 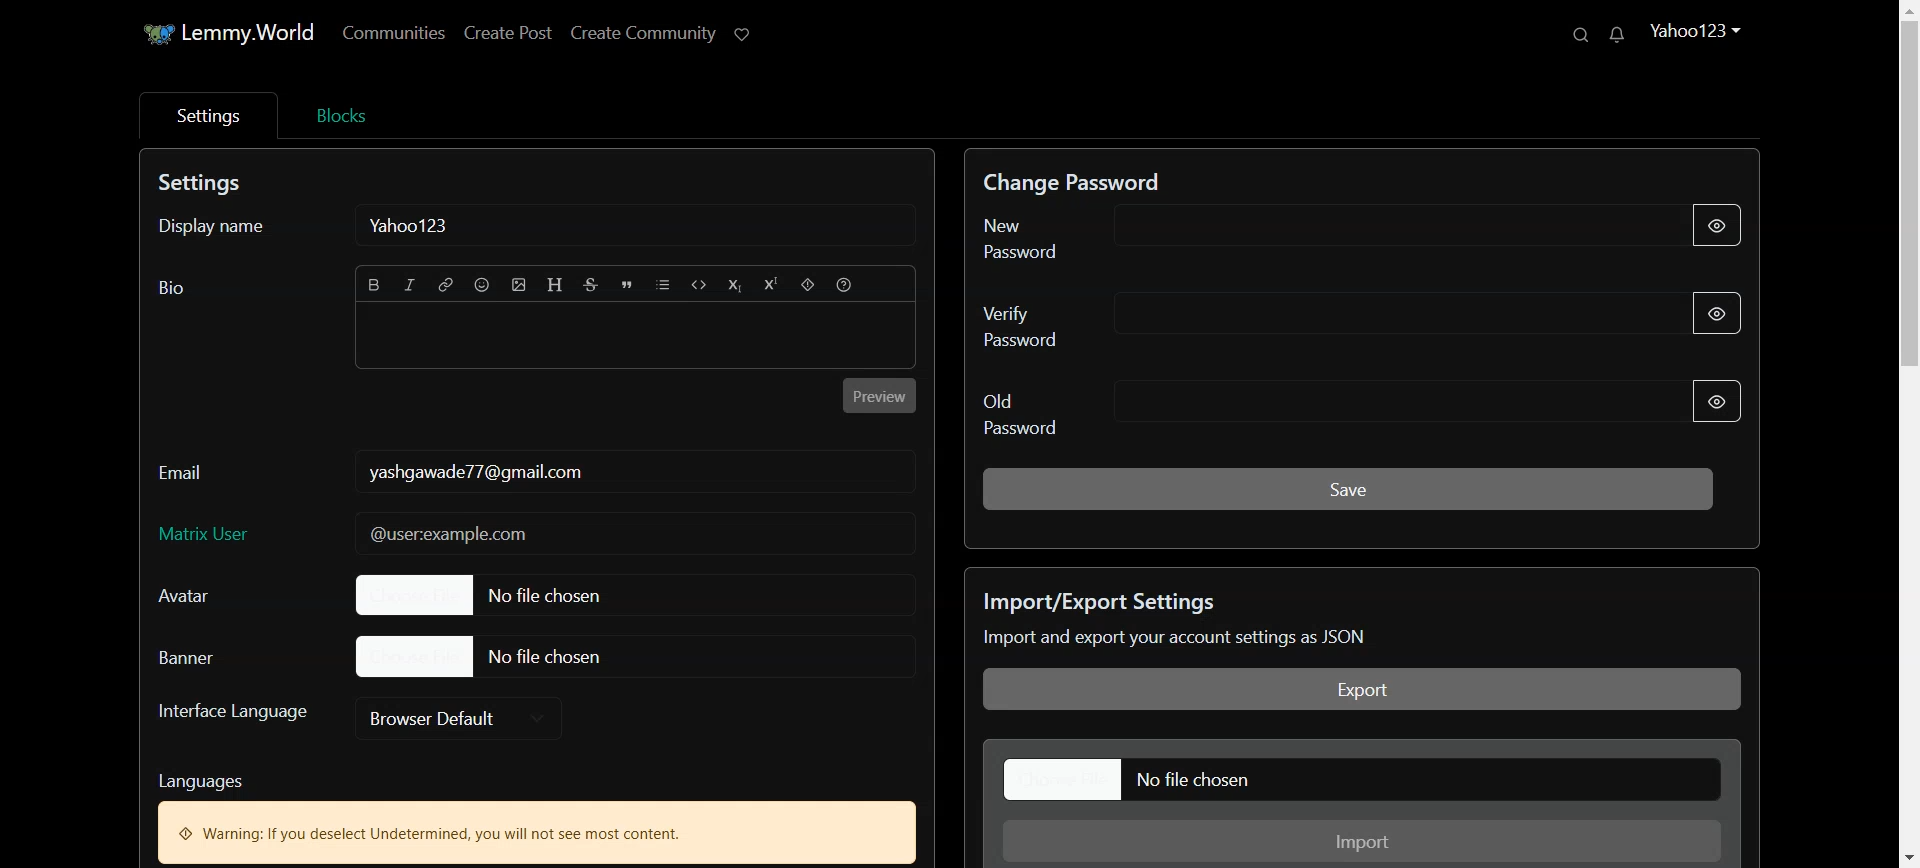 I want to click on Text, so click(x=1085, y=177).